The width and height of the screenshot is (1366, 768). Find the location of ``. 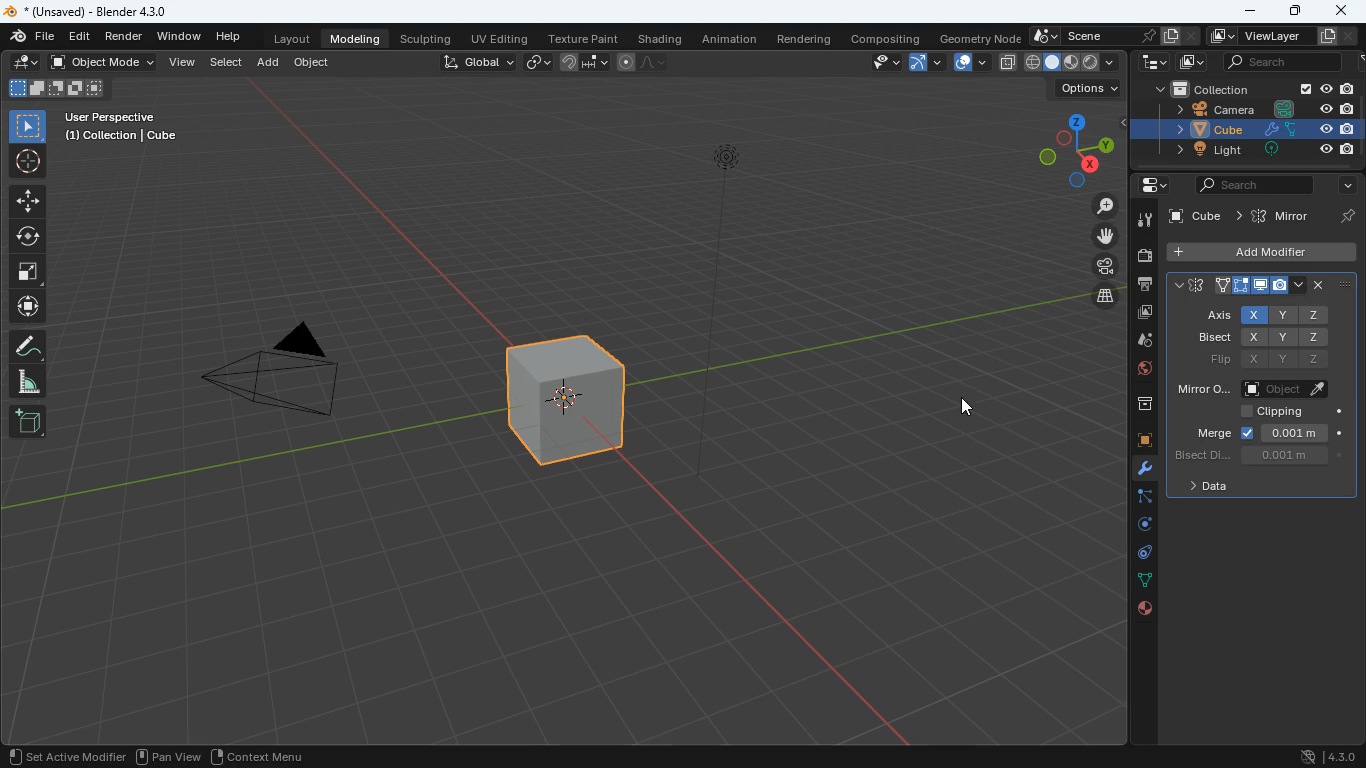

 is located at coordinates (1324, 129).